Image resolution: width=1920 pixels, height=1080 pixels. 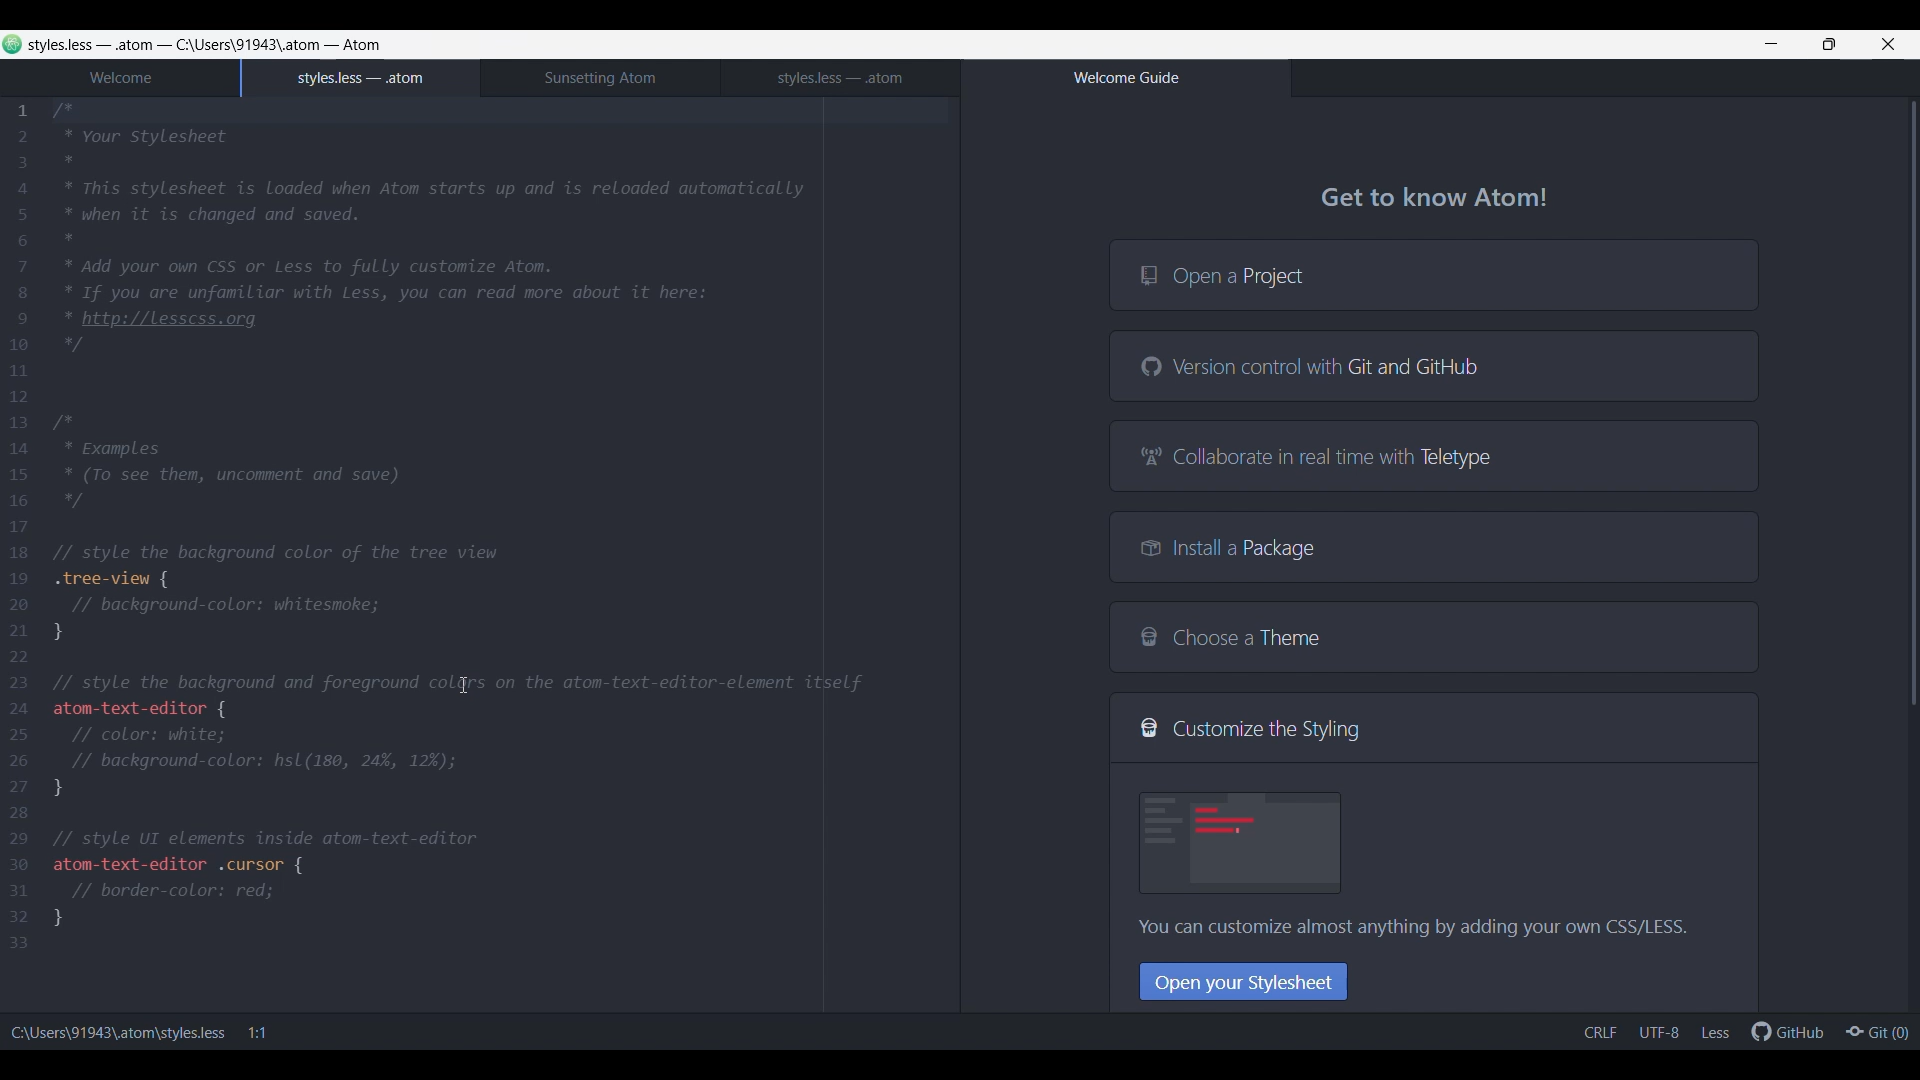 I want to click on Install a Package, so click(x=1434, y=546).